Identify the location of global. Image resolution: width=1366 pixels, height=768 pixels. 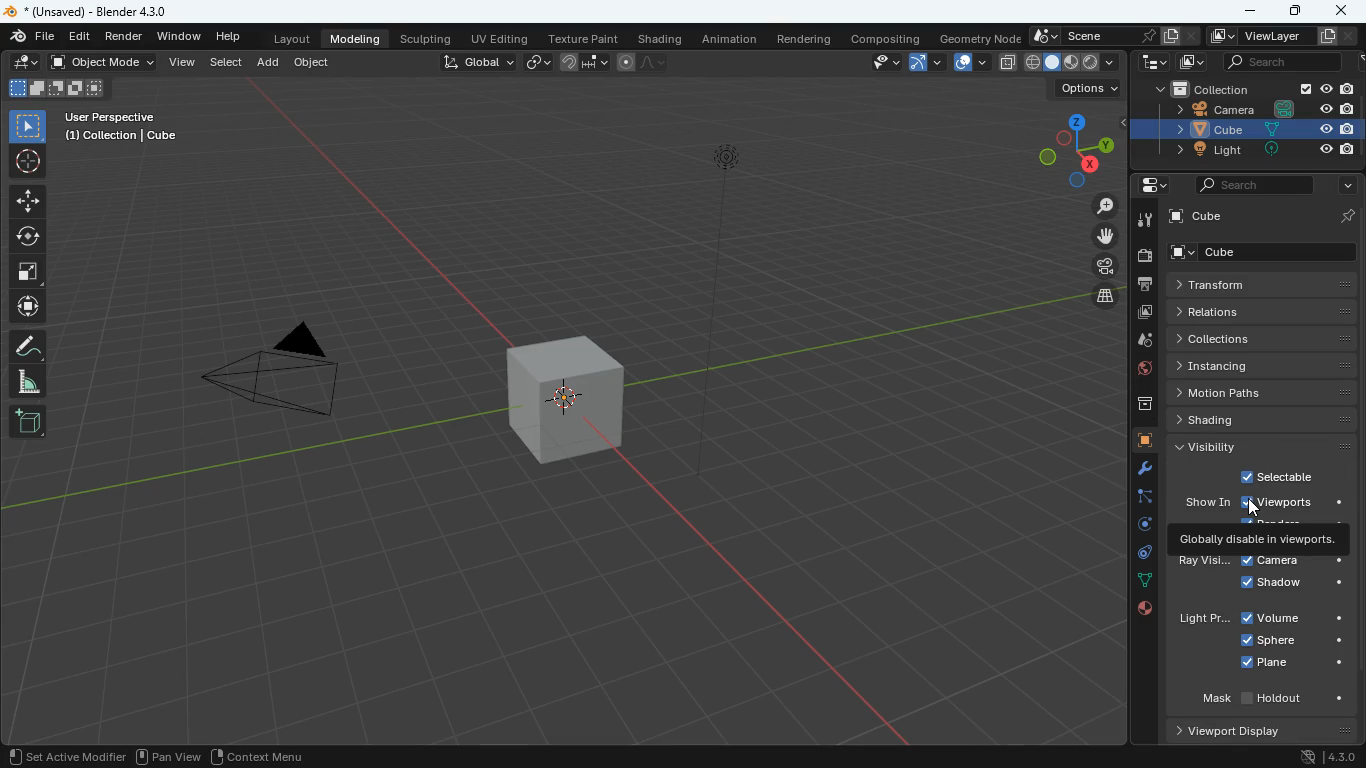
(470, 63).